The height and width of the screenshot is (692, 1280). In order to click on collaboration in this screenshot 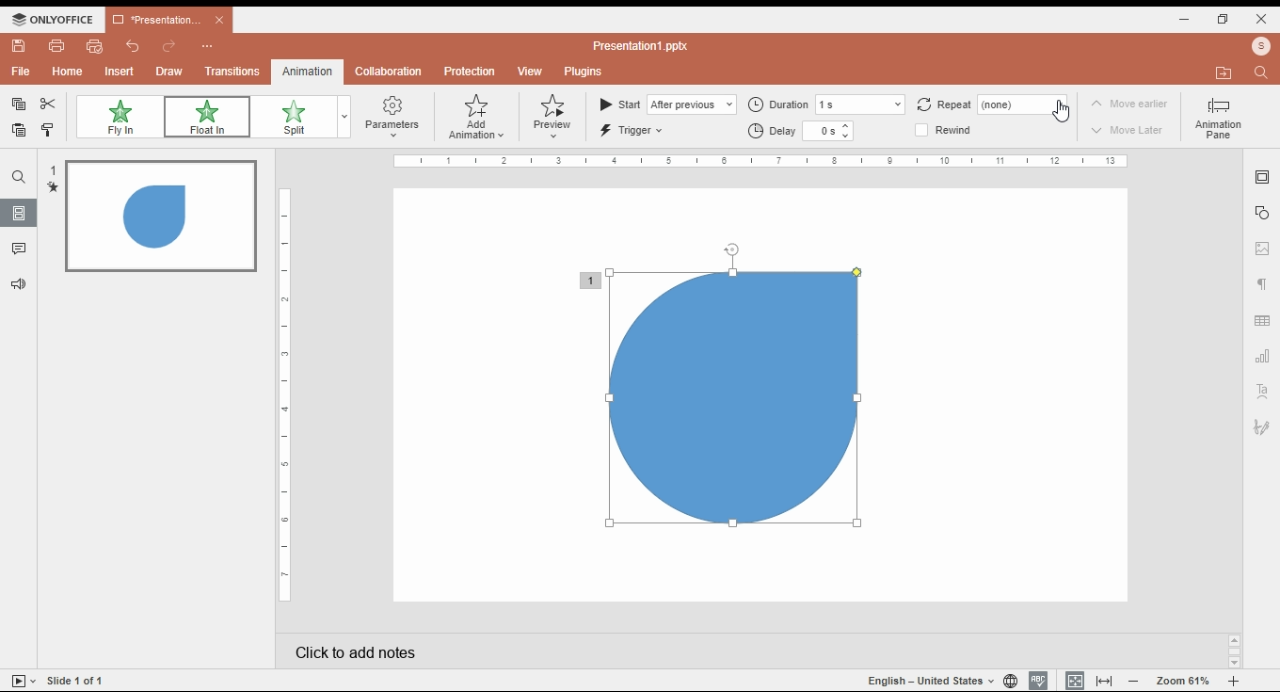, I will do `click(387, 72)`.